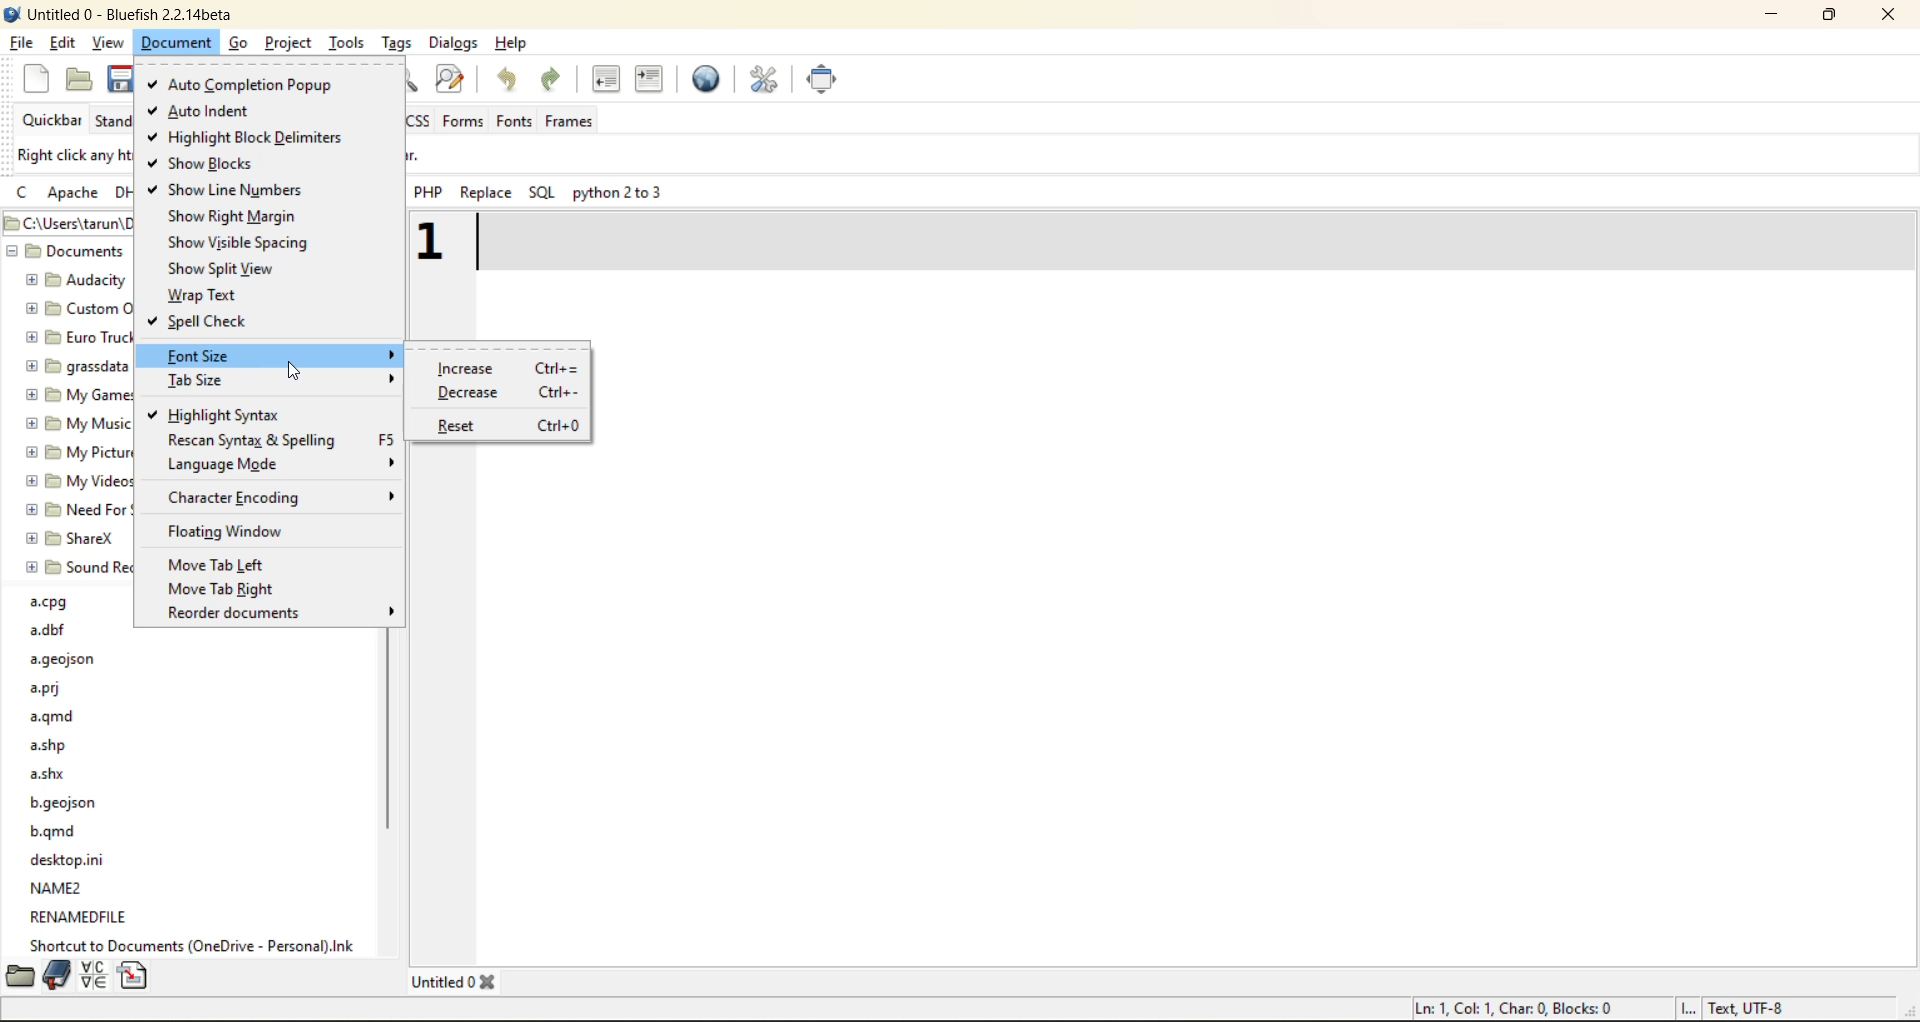 The image size is (1920, 1022). Describe the element at coordinates (292, 42) in the screenshot. I see `project` at that location.